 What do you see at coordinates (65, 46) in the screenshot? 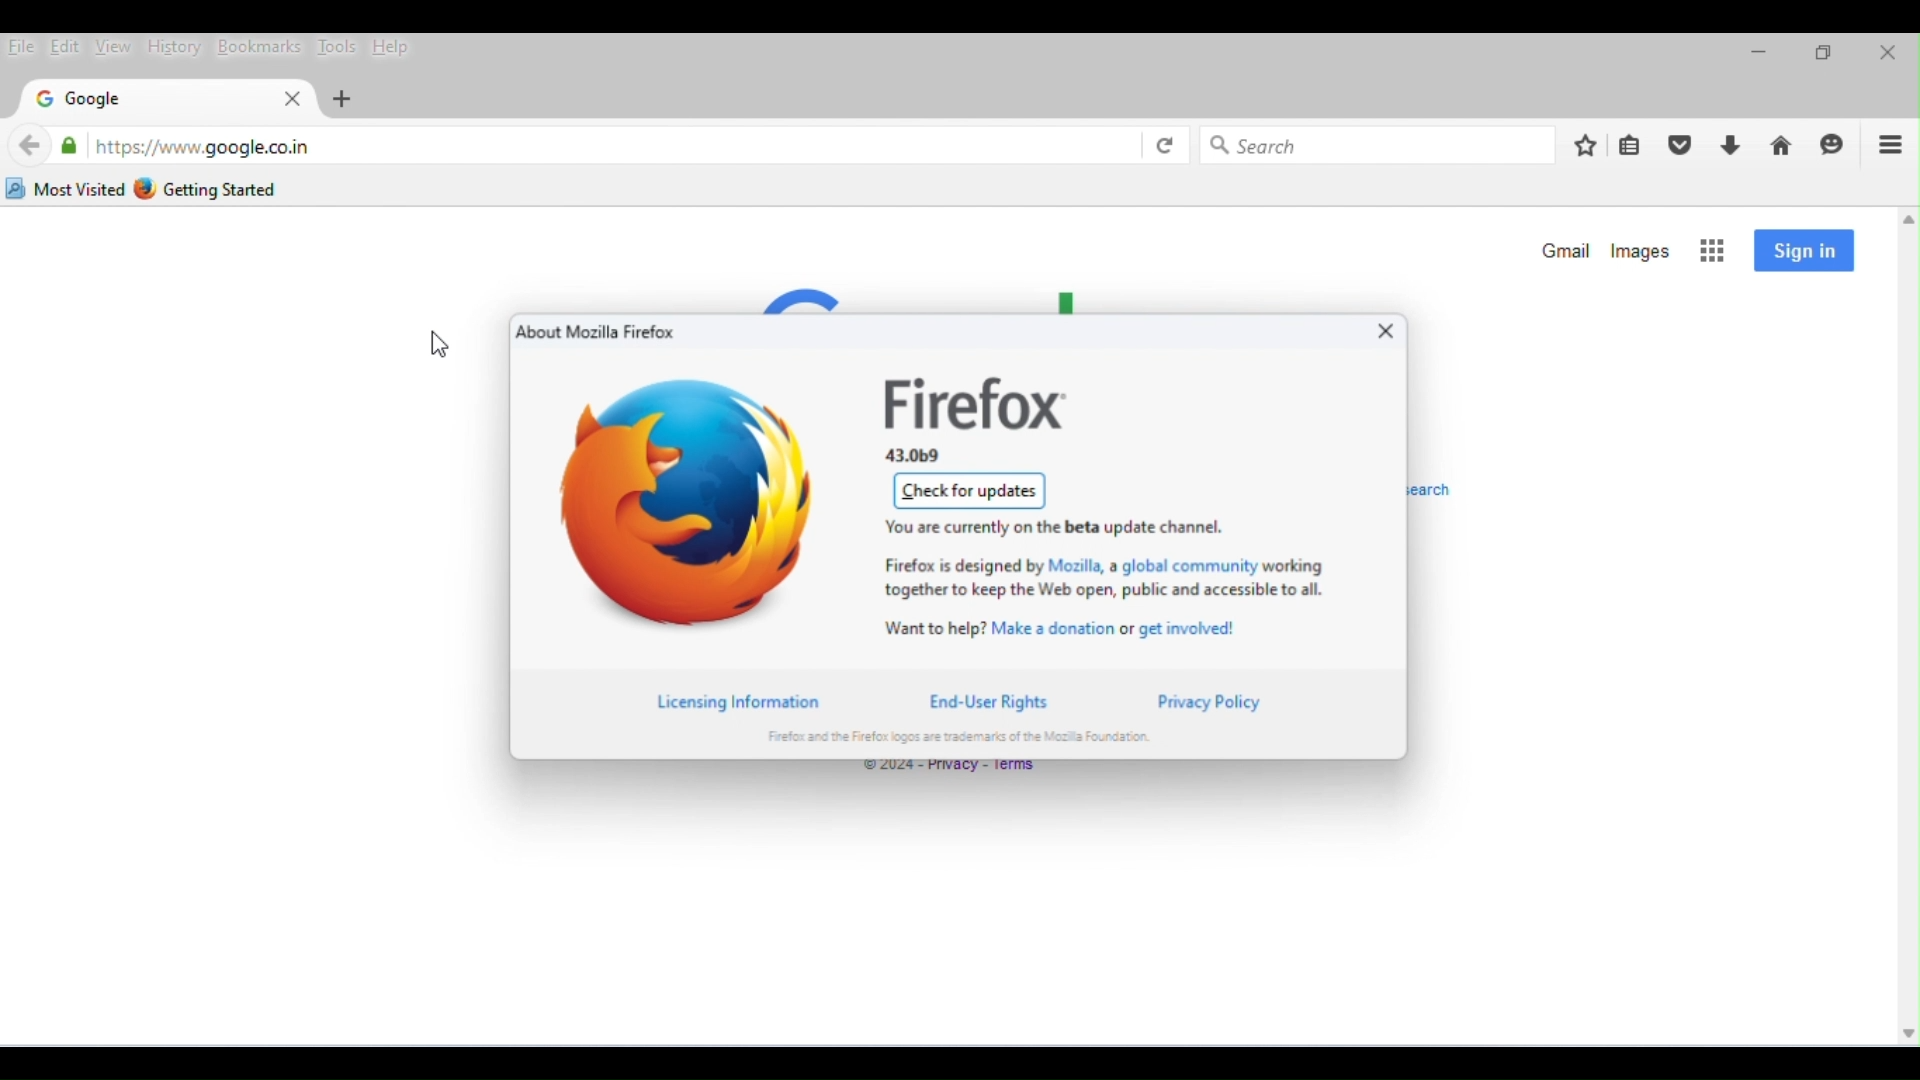
I see `edit` at bounding box center [65, 46].